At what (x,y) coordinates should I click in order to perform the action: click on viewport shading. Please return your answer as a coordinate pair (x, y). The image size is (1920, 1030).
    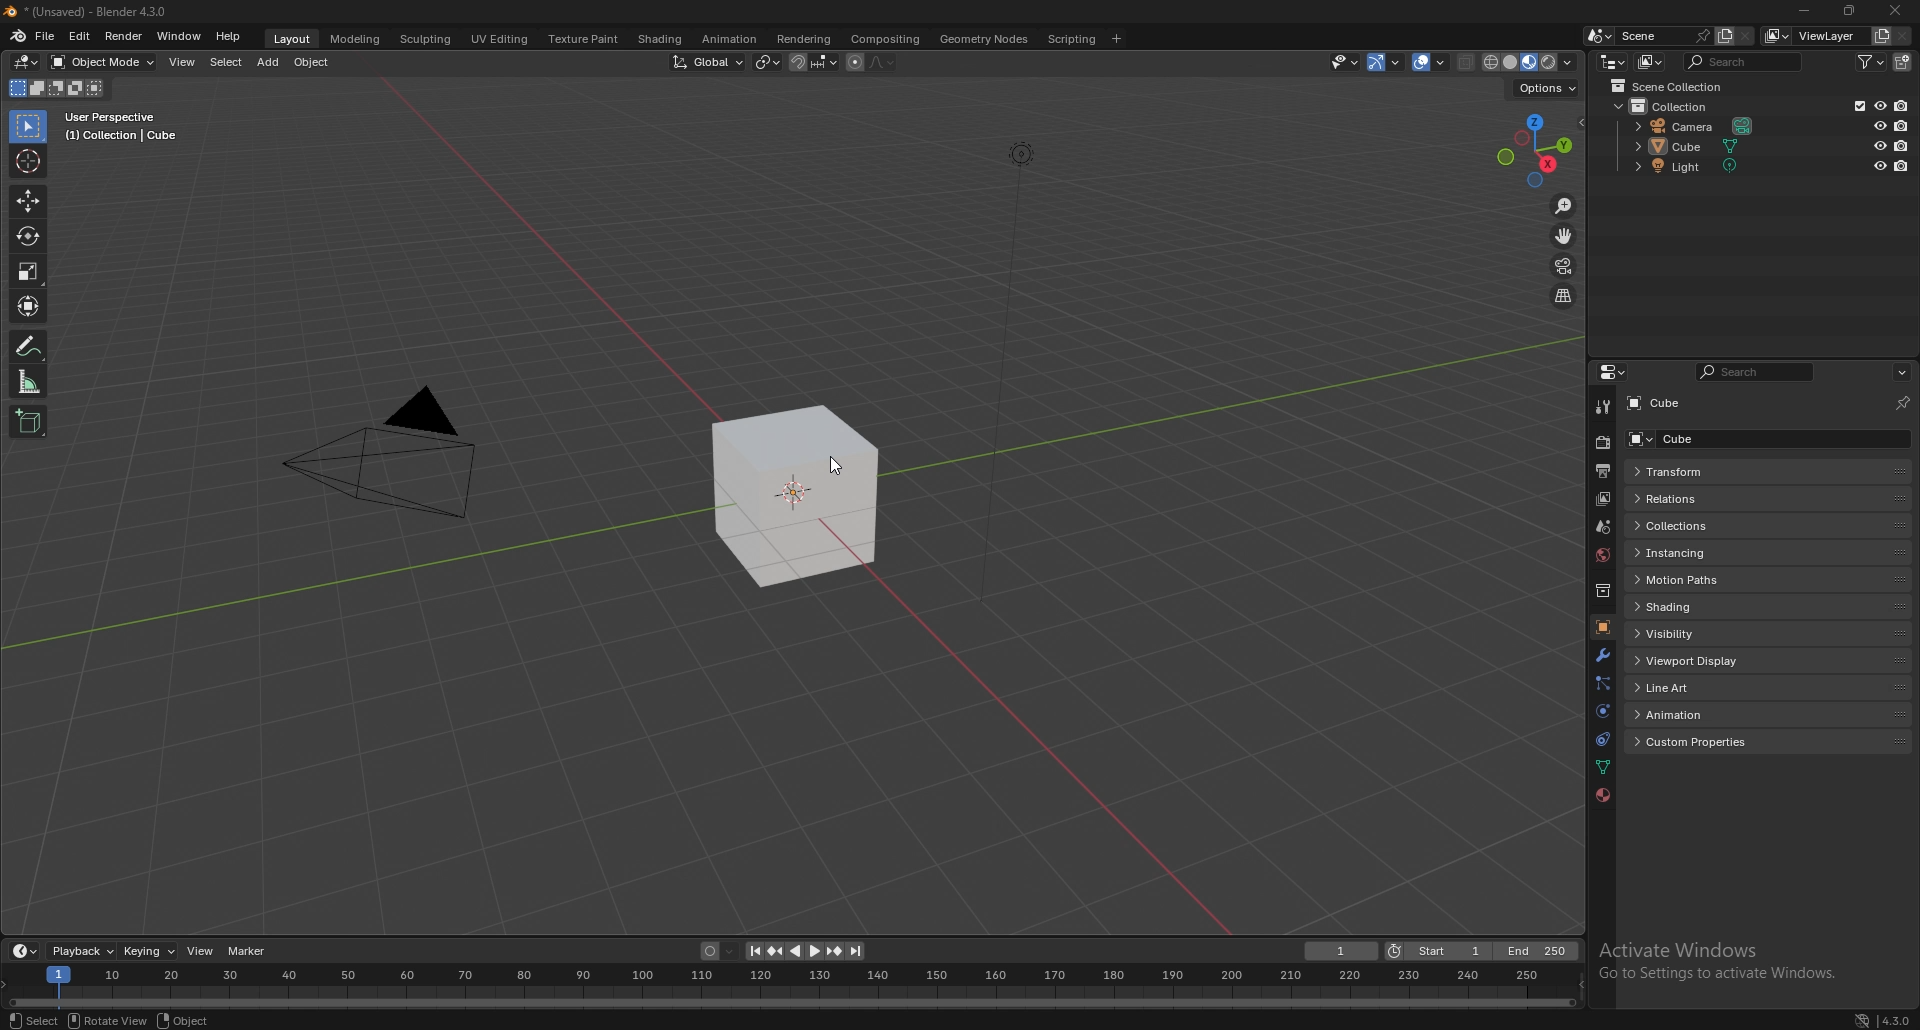
    Looking at the image, I should click on (1530, 63).